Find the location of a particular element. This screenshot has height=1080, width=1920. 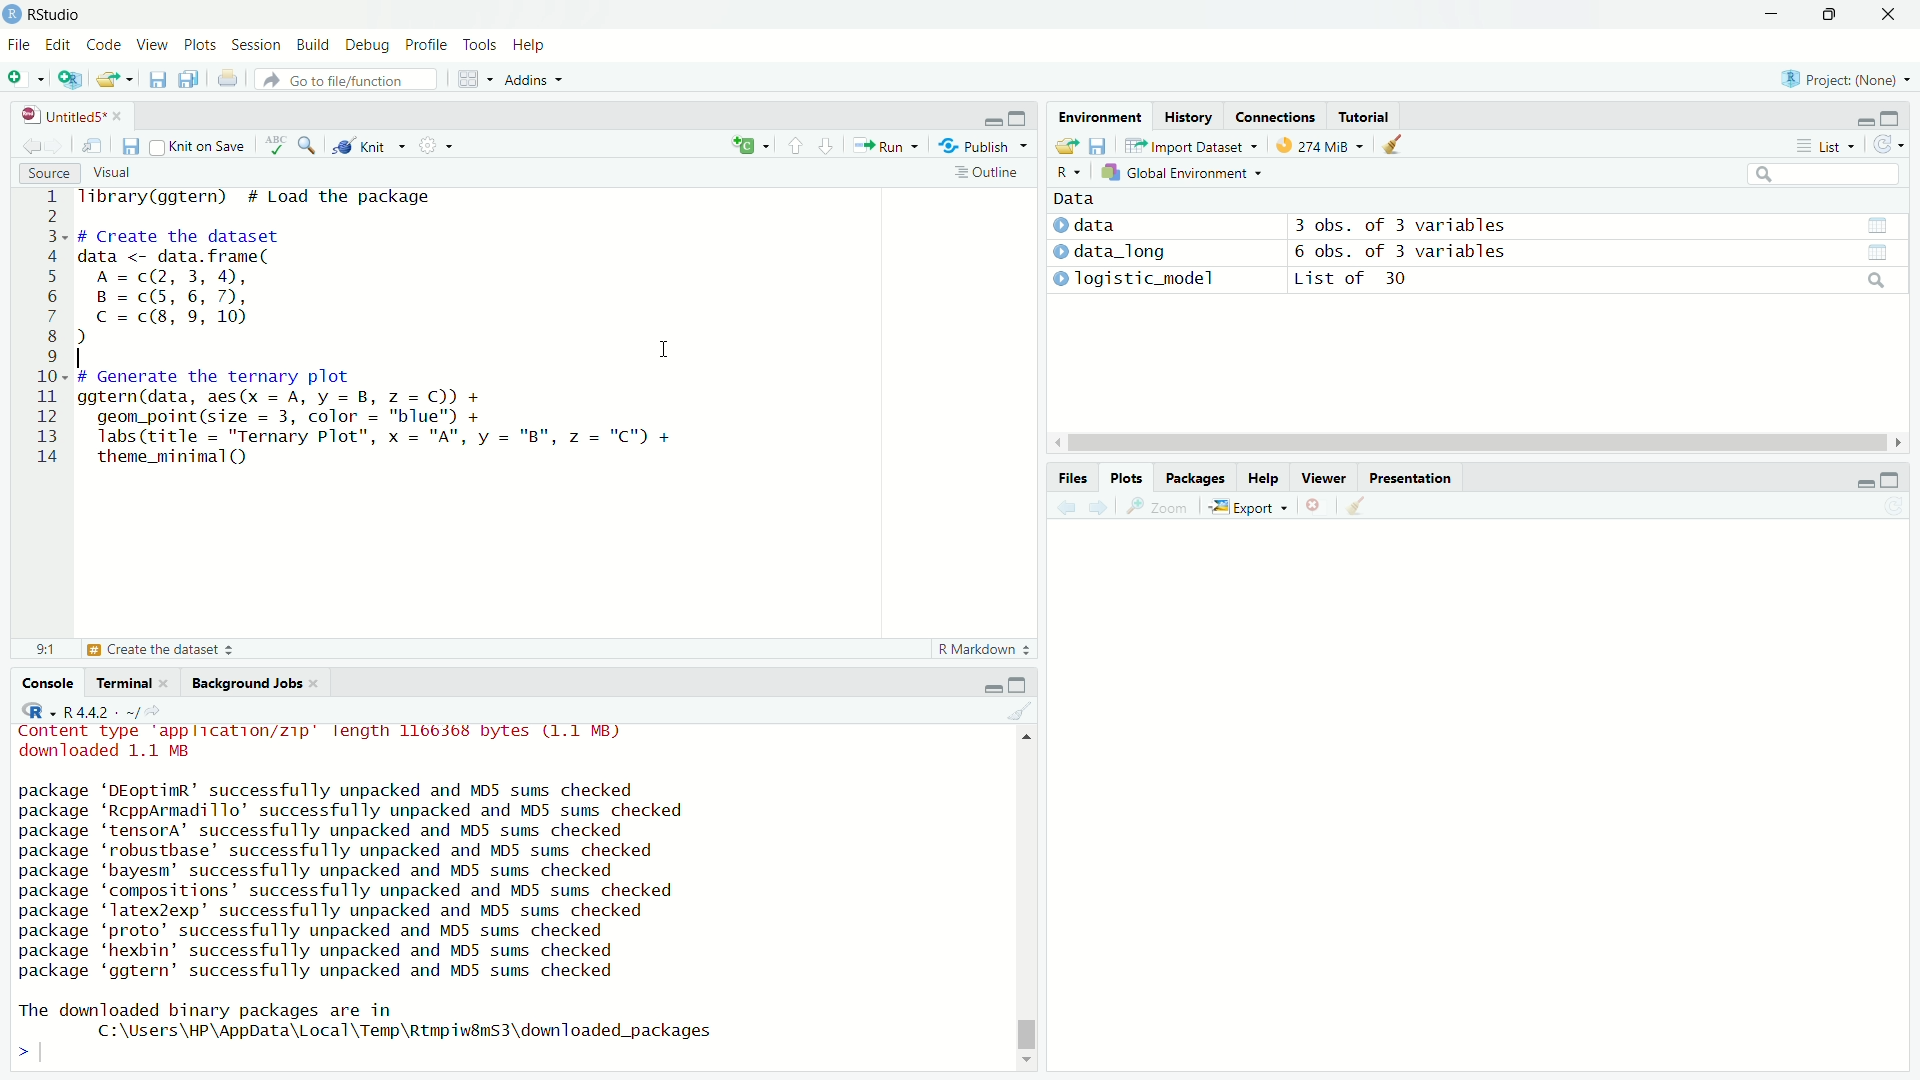

Packages is located at coordinates (1192, 476).